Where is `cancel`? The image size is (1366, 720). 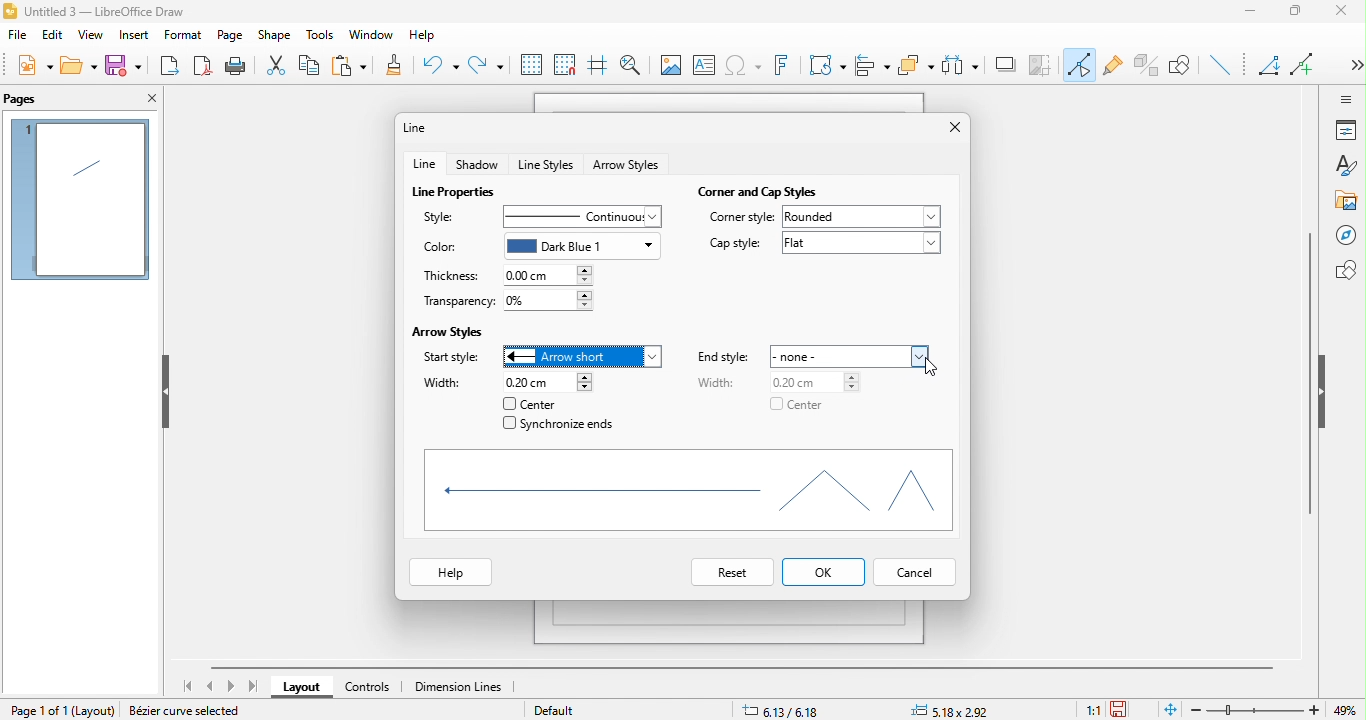 cancel is located at coordinates (916, 574).